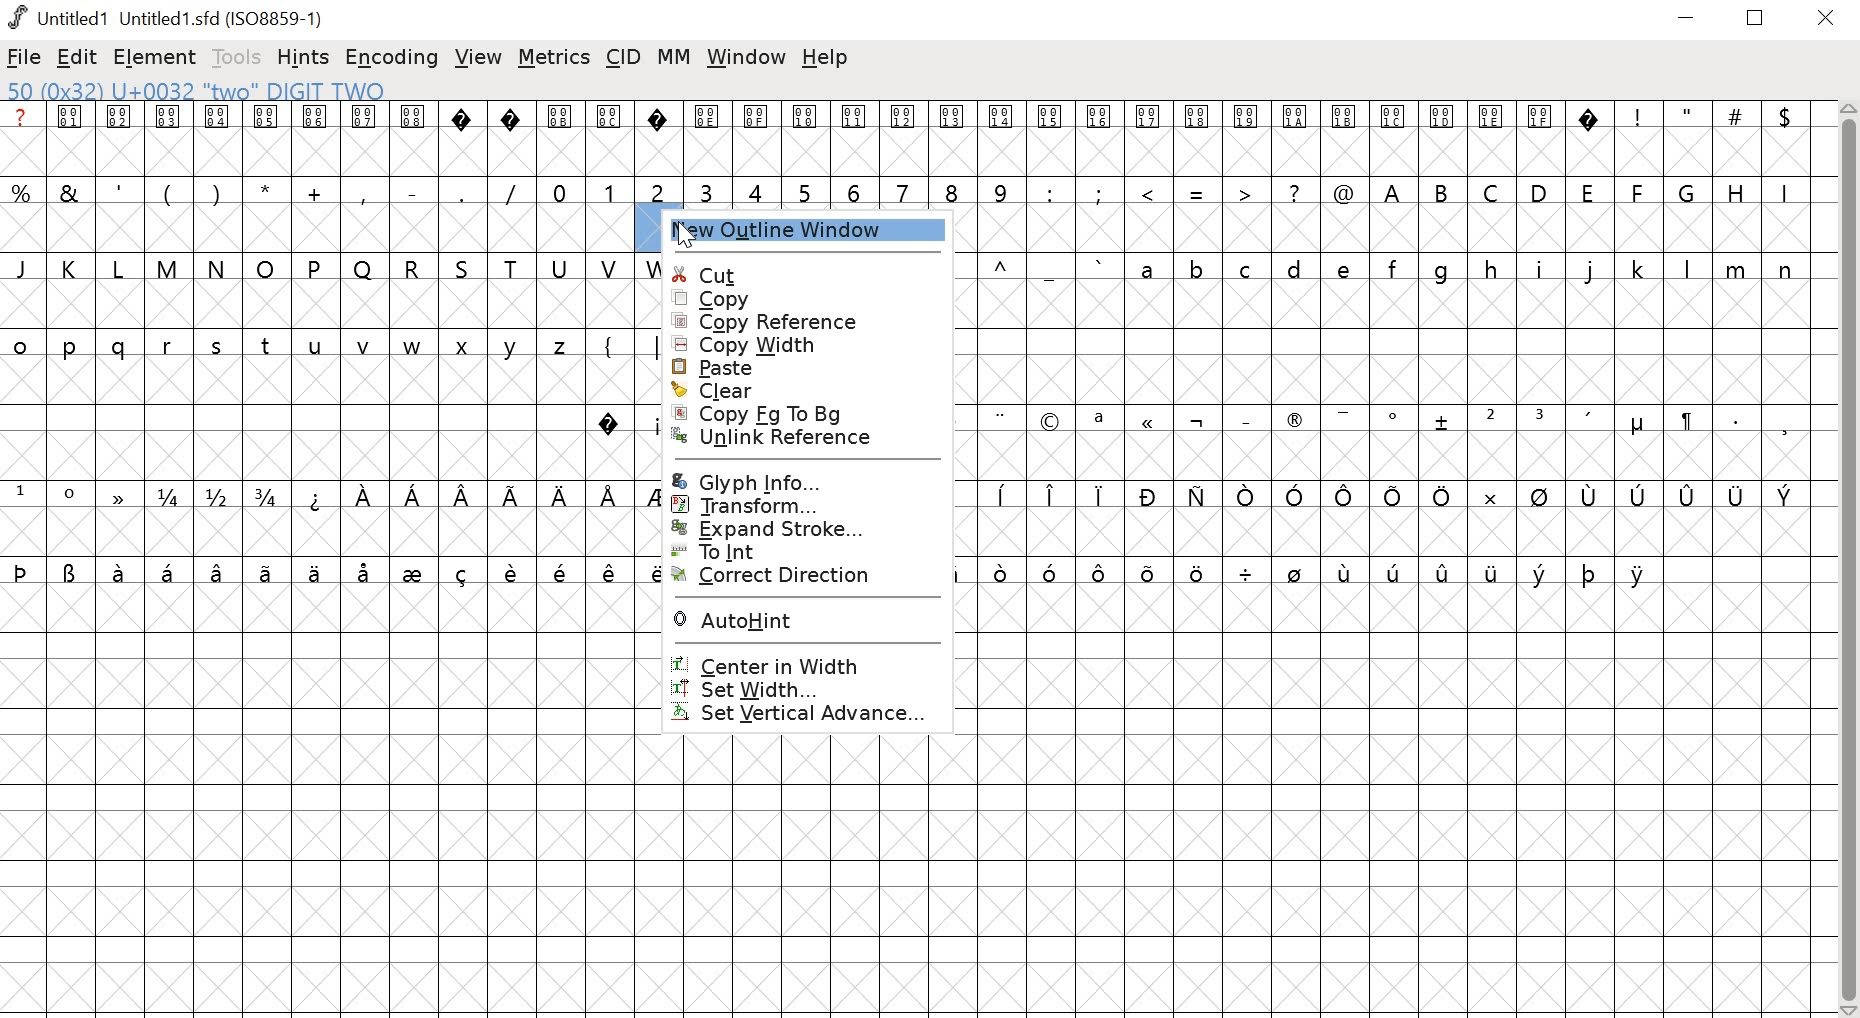  Describe the element at coordinates (803, 714) in the screenshot. I see `SET VERTICAL ADVANCE` at that location.